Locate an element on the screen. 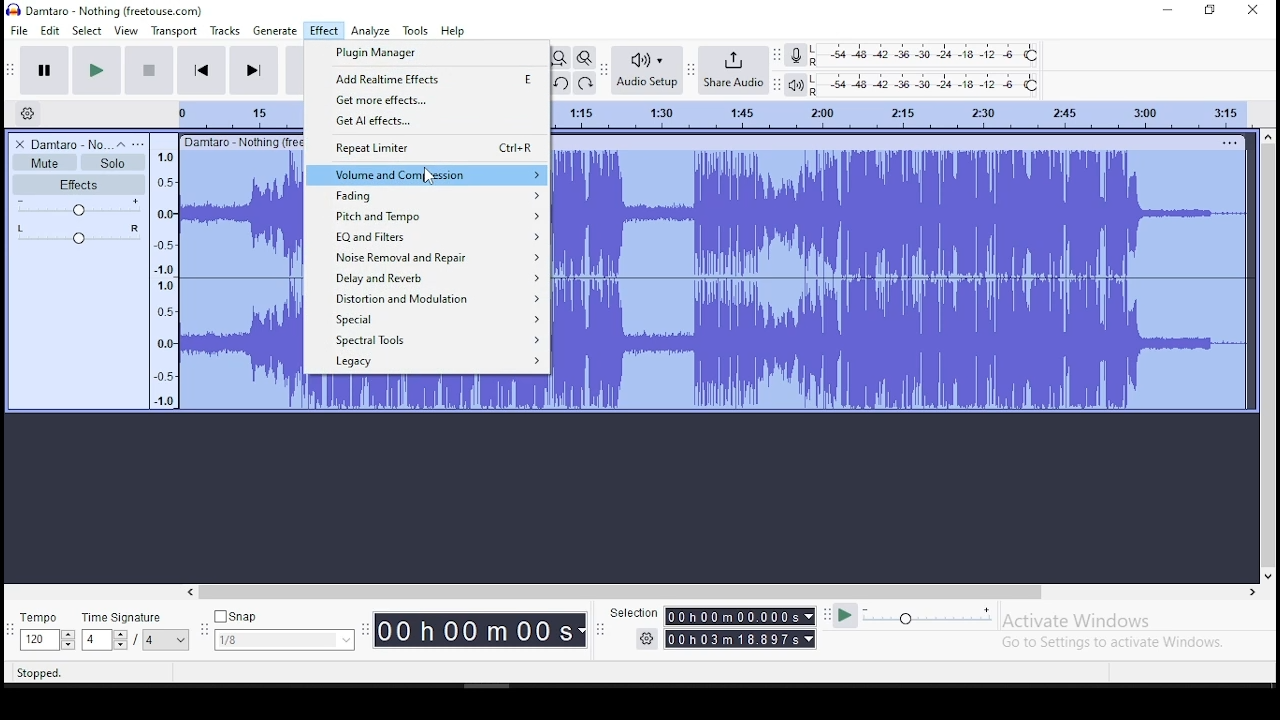  stopped is located at coordinates (39, 673).